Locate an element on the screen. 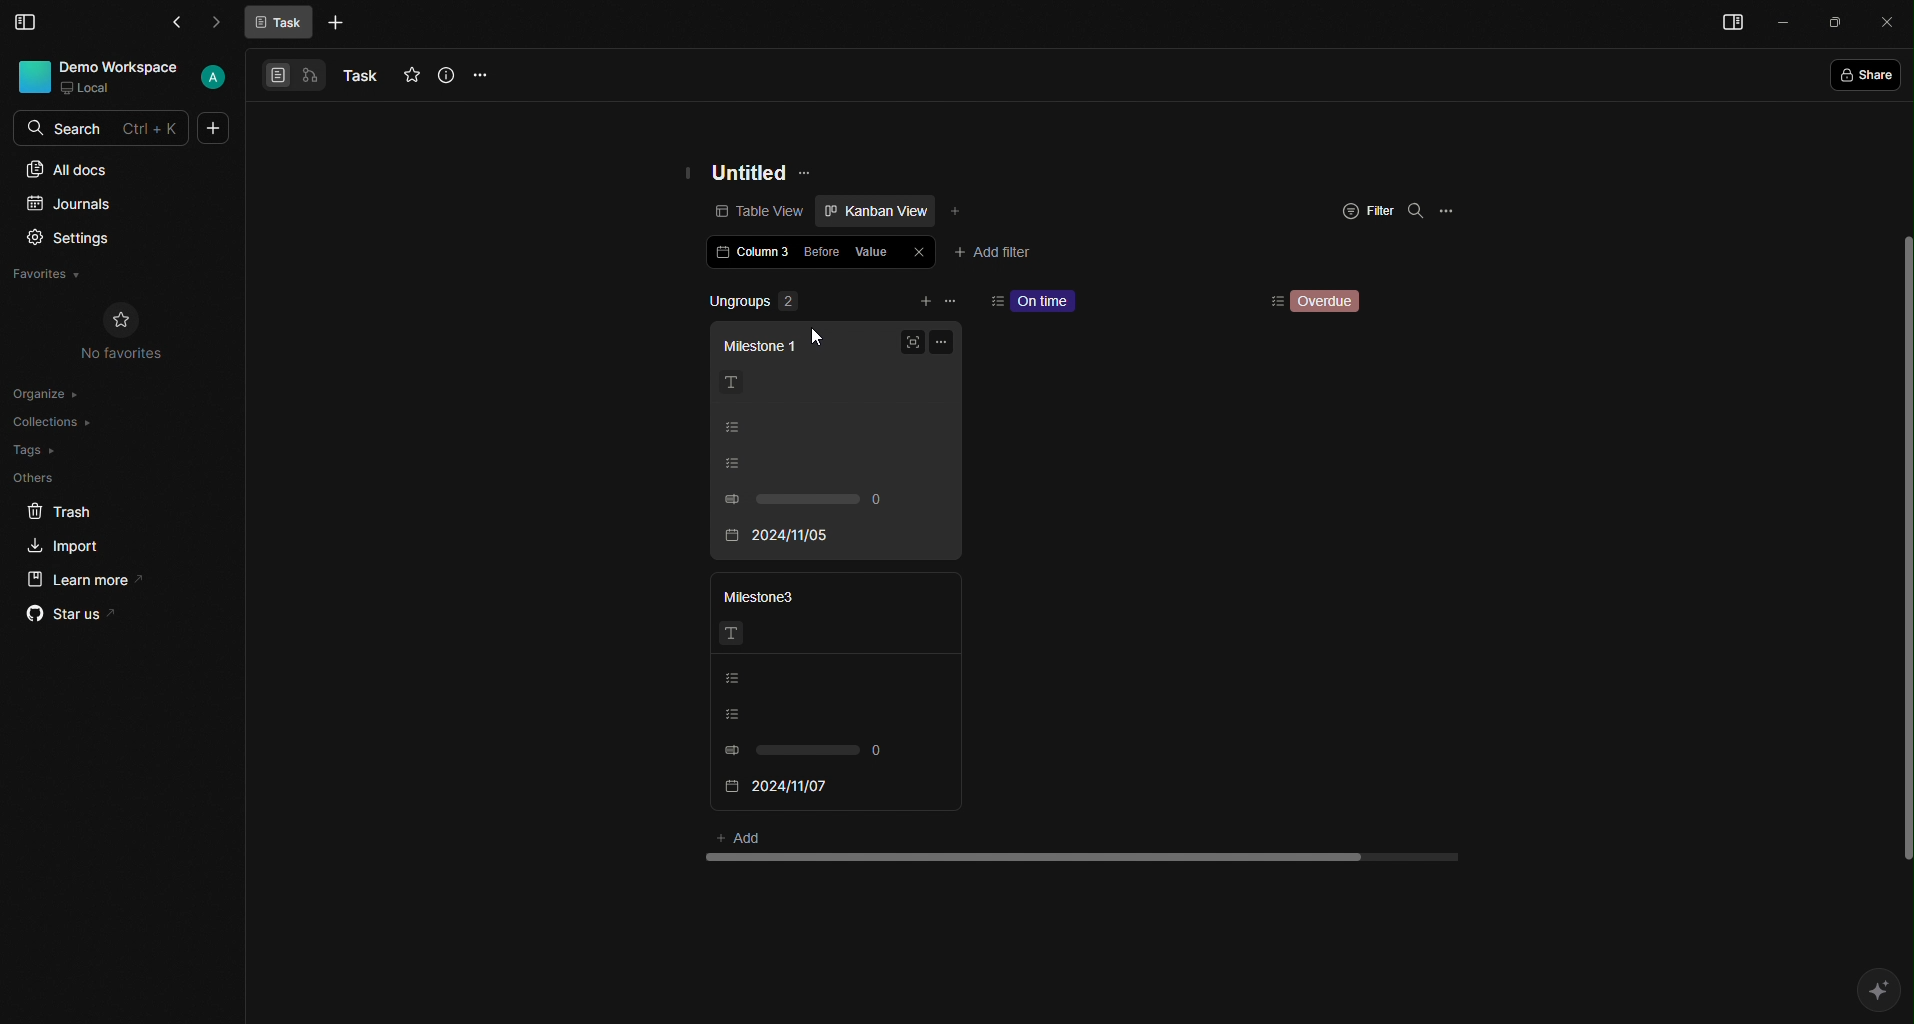  Favorites is located at coordinates (49, 273).